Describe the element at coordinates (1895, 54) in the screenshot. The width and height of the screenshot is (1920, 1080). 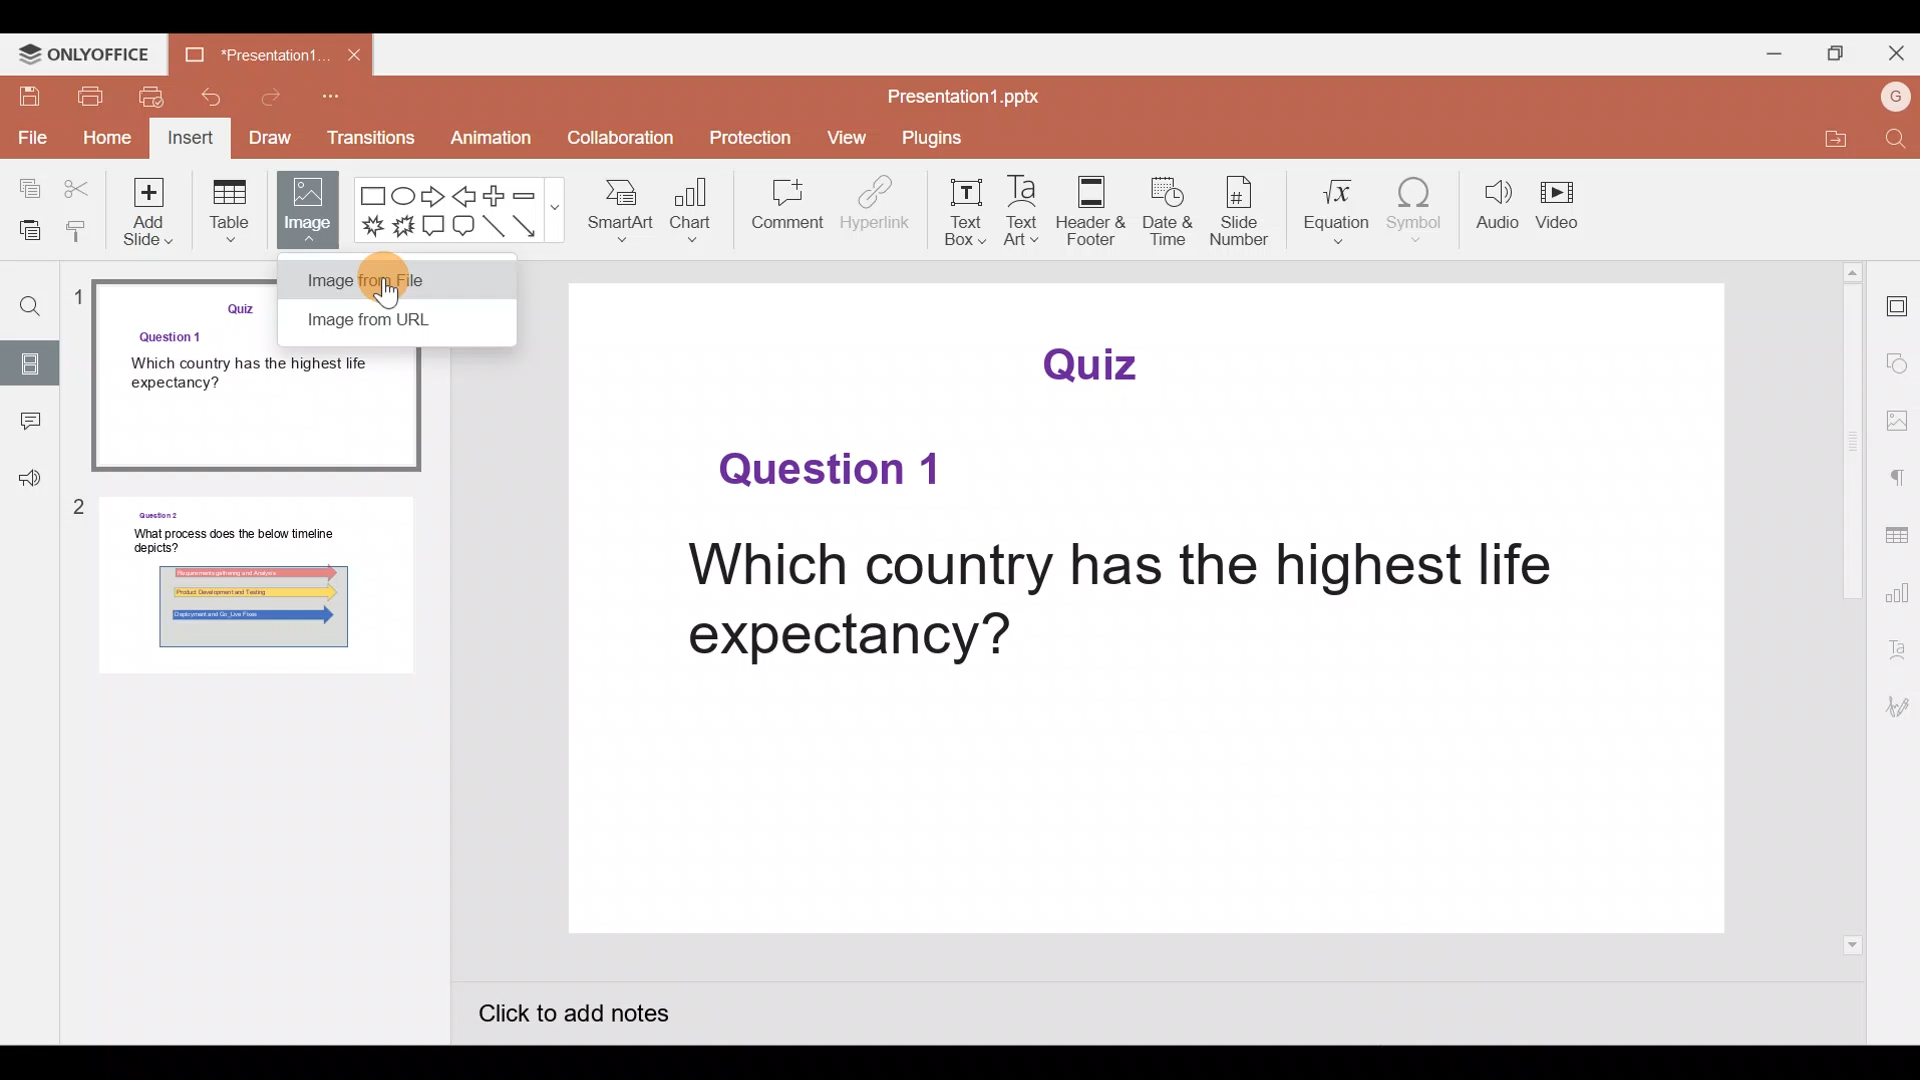
I see `Close` at that location.